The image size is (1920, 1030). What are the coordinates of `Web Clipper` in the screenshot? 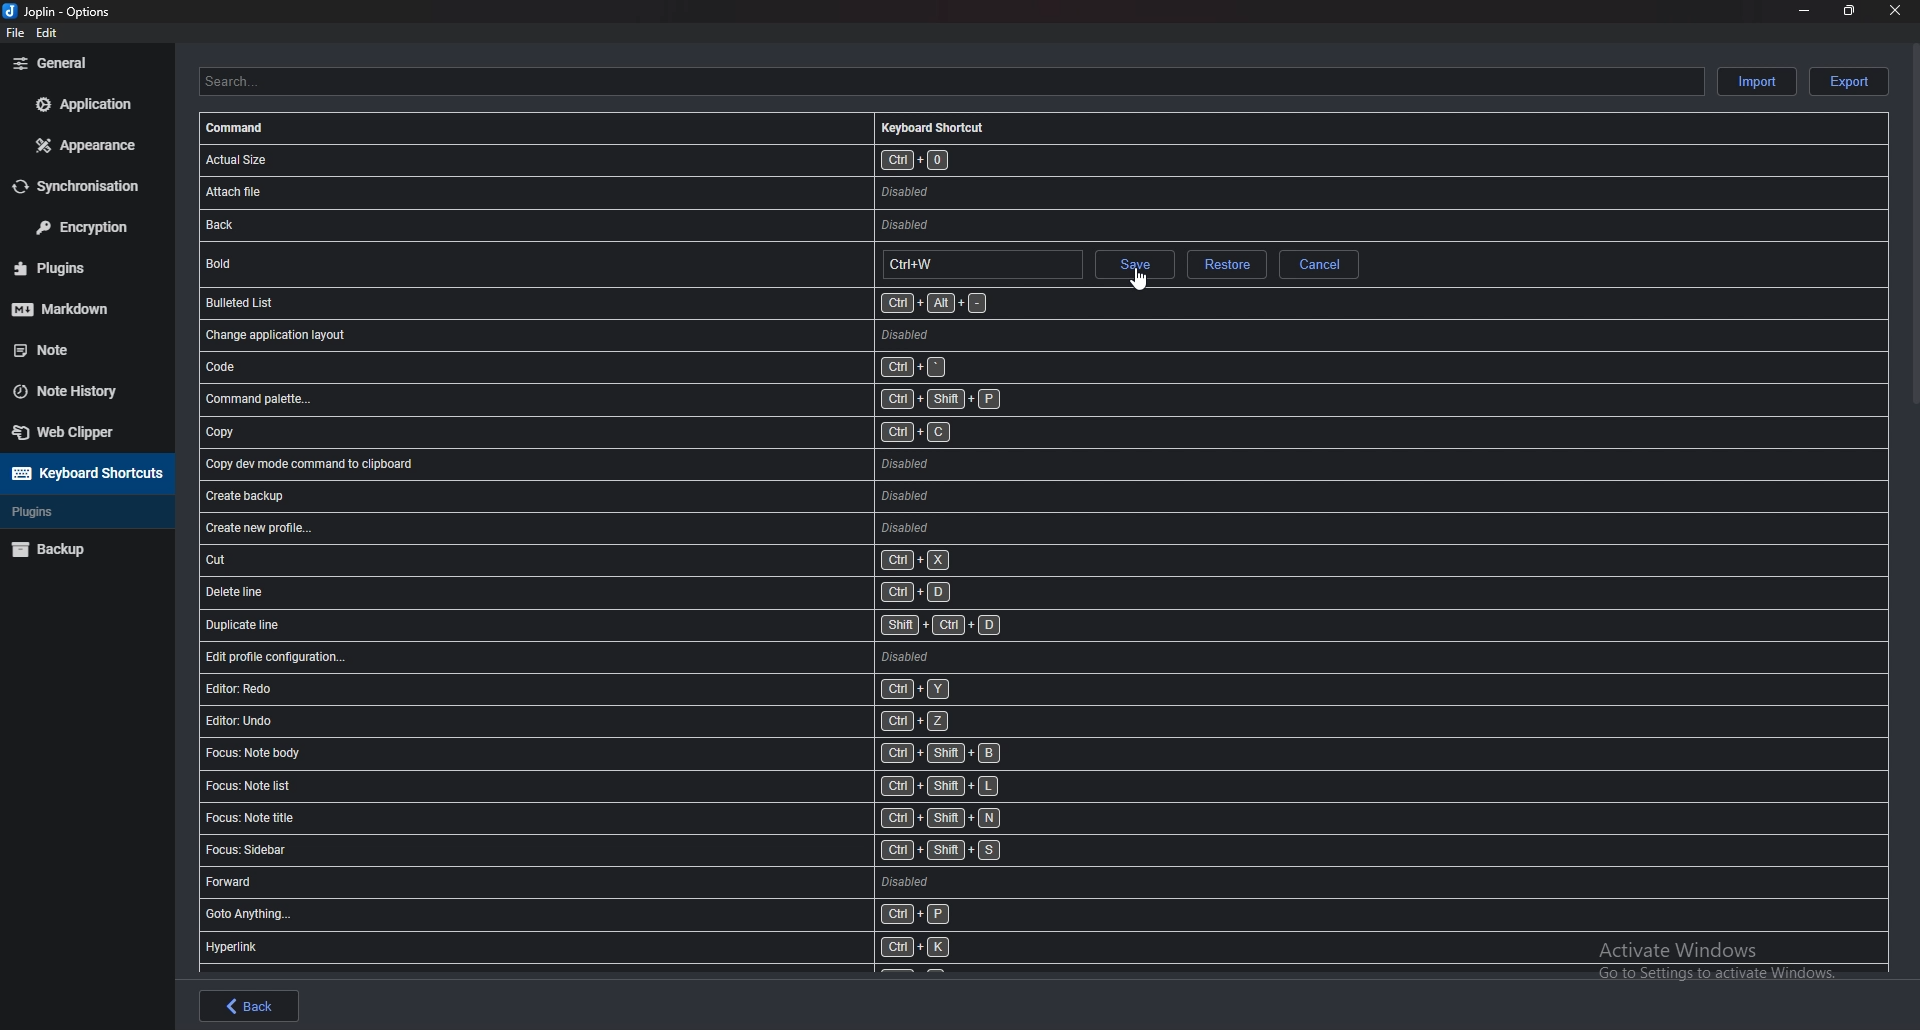 It's located at (84, 432).